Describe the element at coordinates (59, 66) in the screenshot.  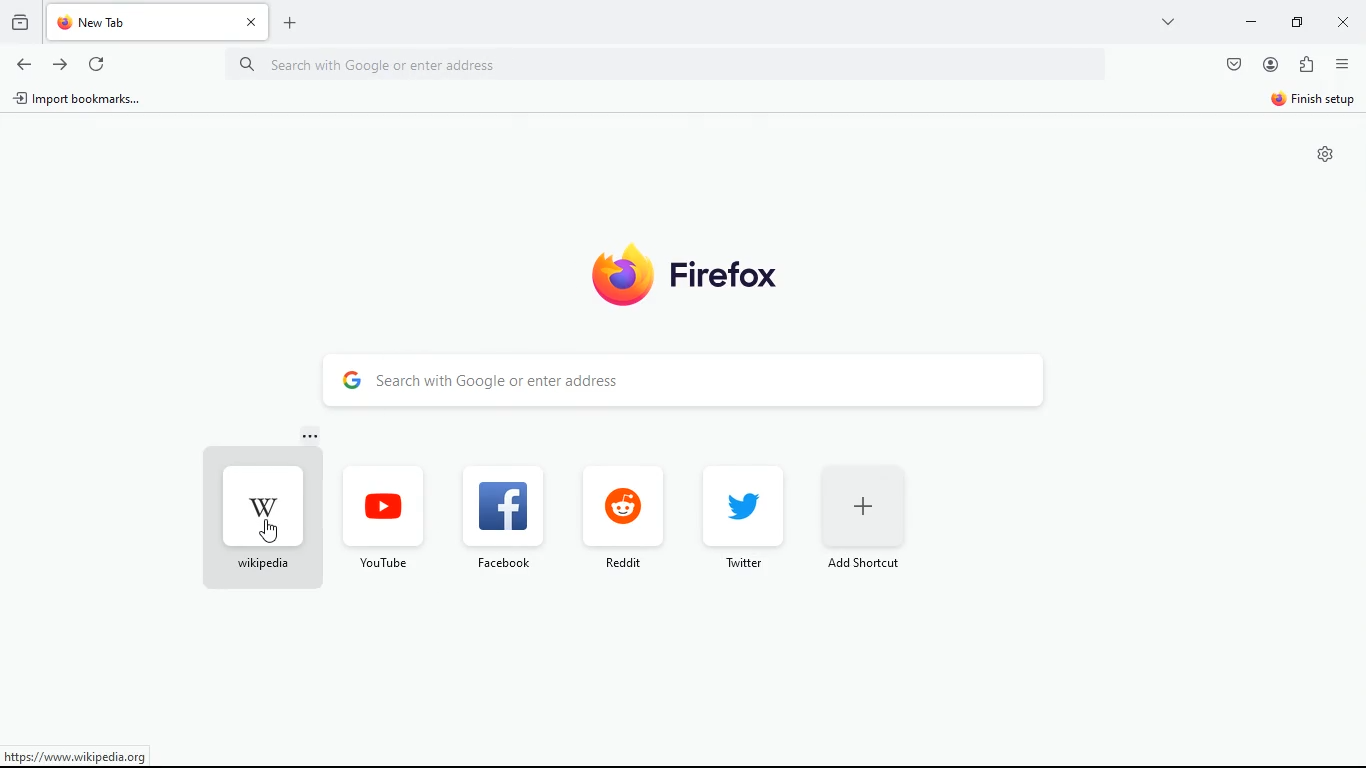
I see `forward` at that location.